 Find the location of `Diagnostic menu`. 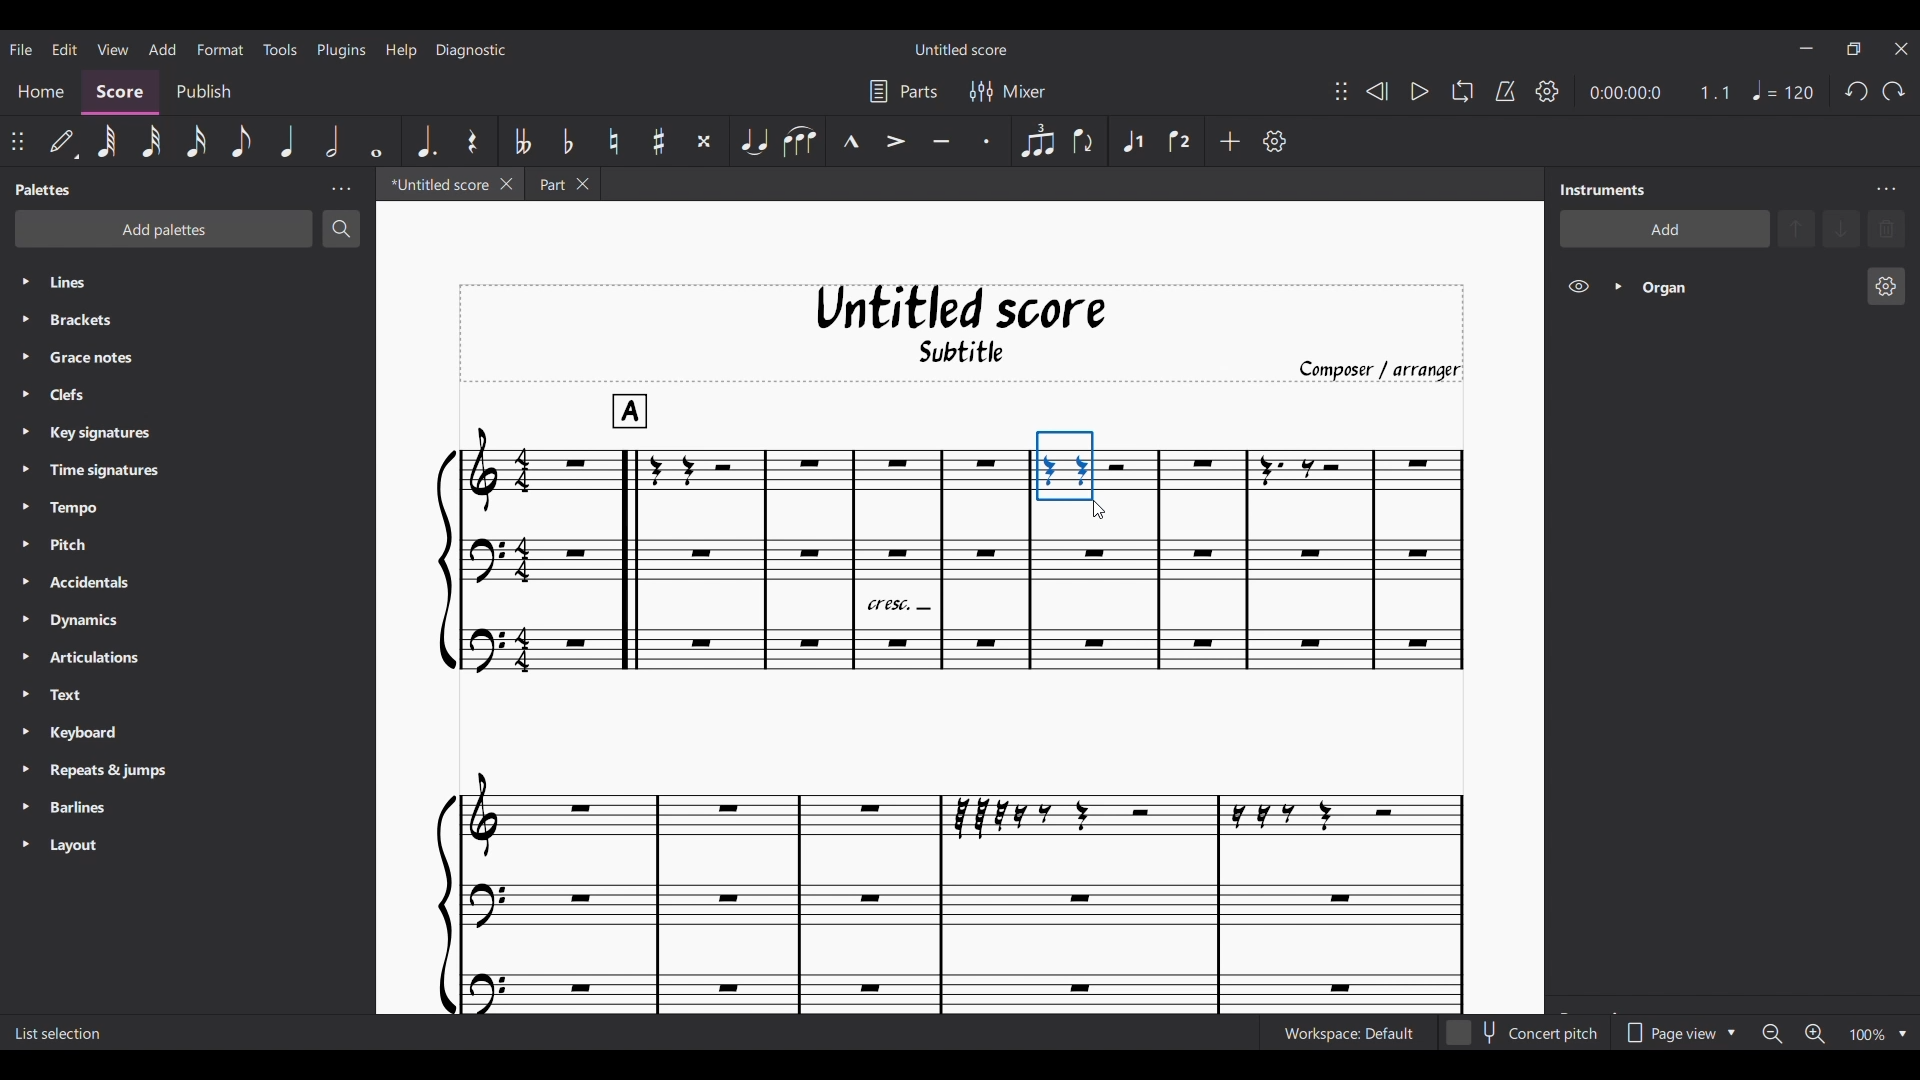

Diagnostic menu is located at coordinates (472, 49).